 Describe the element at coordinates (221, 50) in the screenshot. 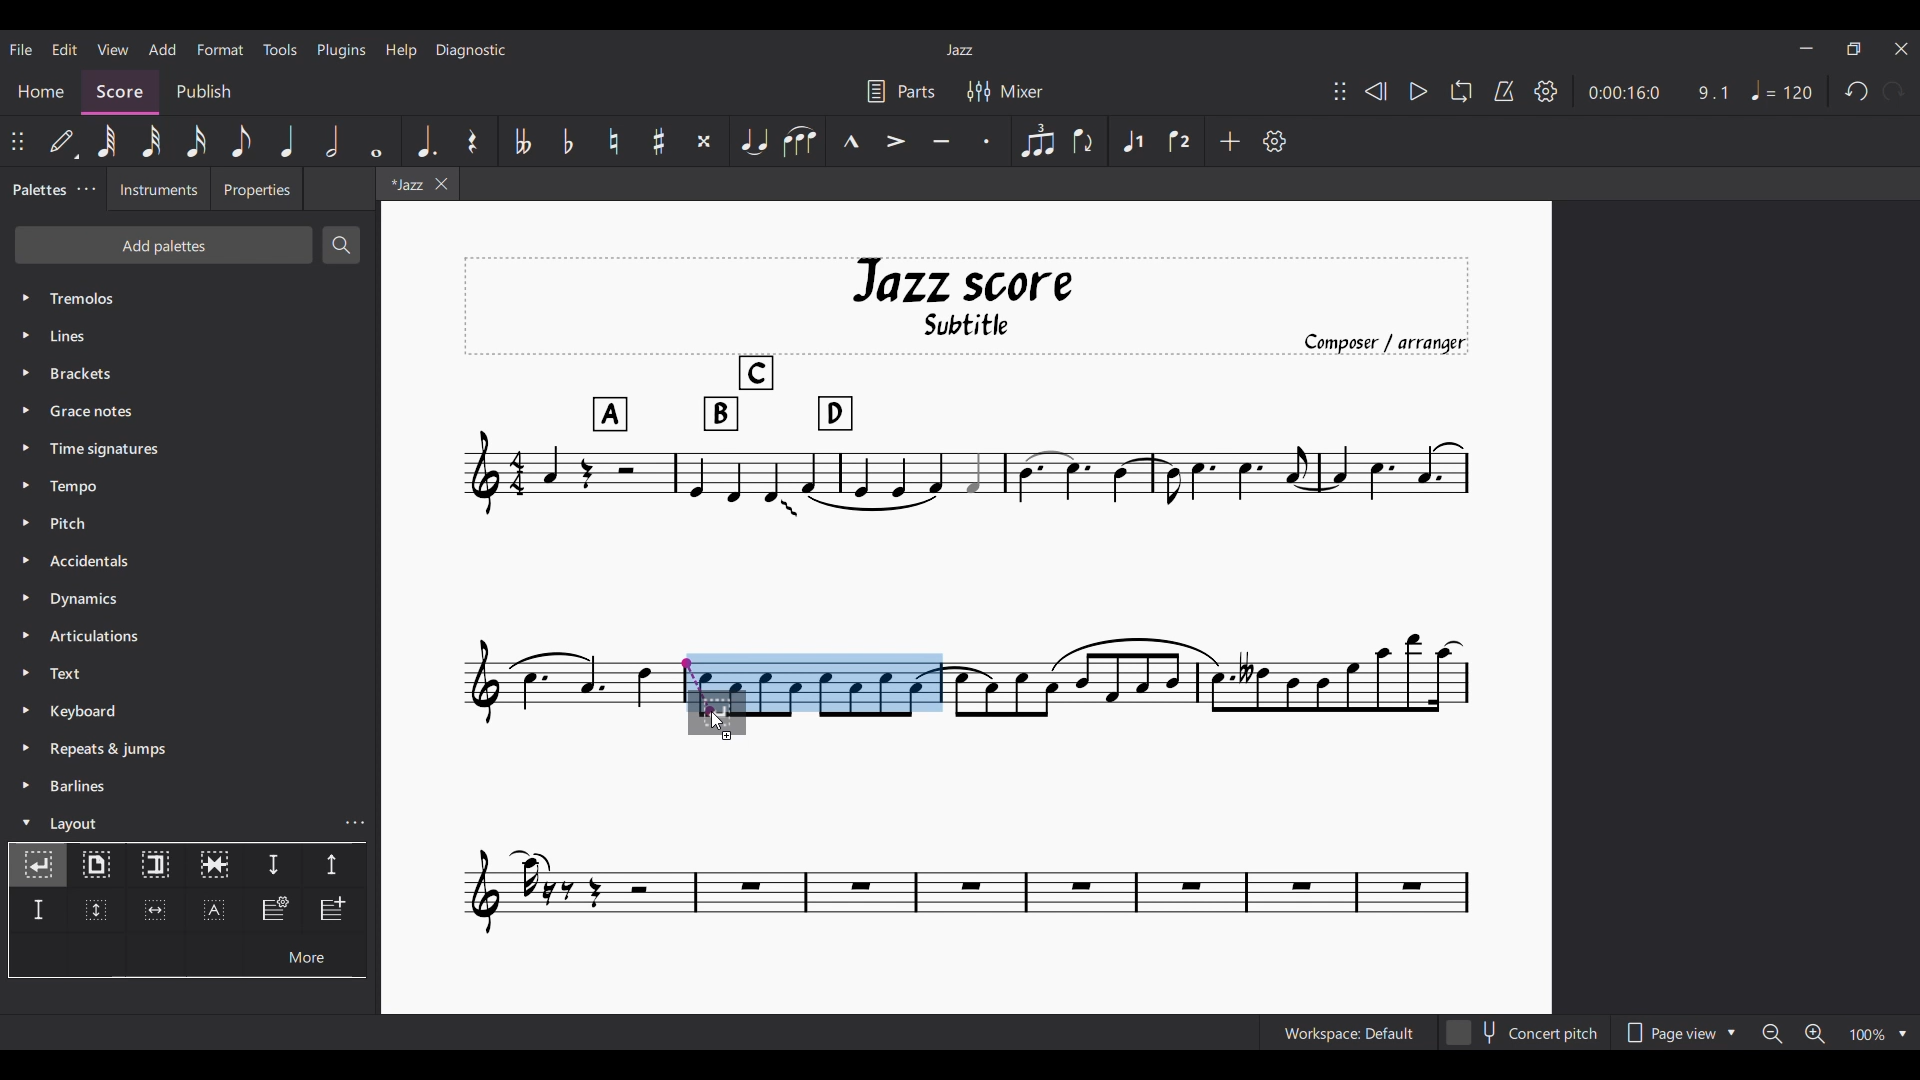

I see `Format menu` at that location.